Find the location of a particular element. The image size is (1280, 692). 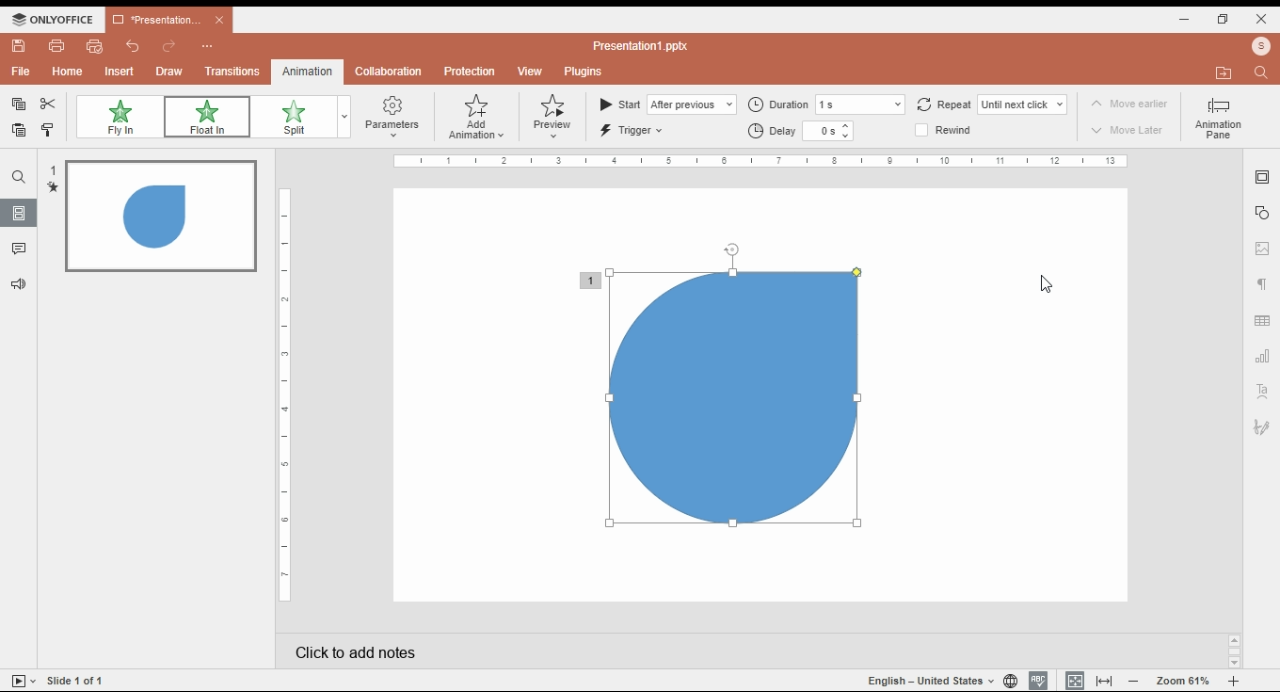

table settings is located at coordinates (1262, 318).